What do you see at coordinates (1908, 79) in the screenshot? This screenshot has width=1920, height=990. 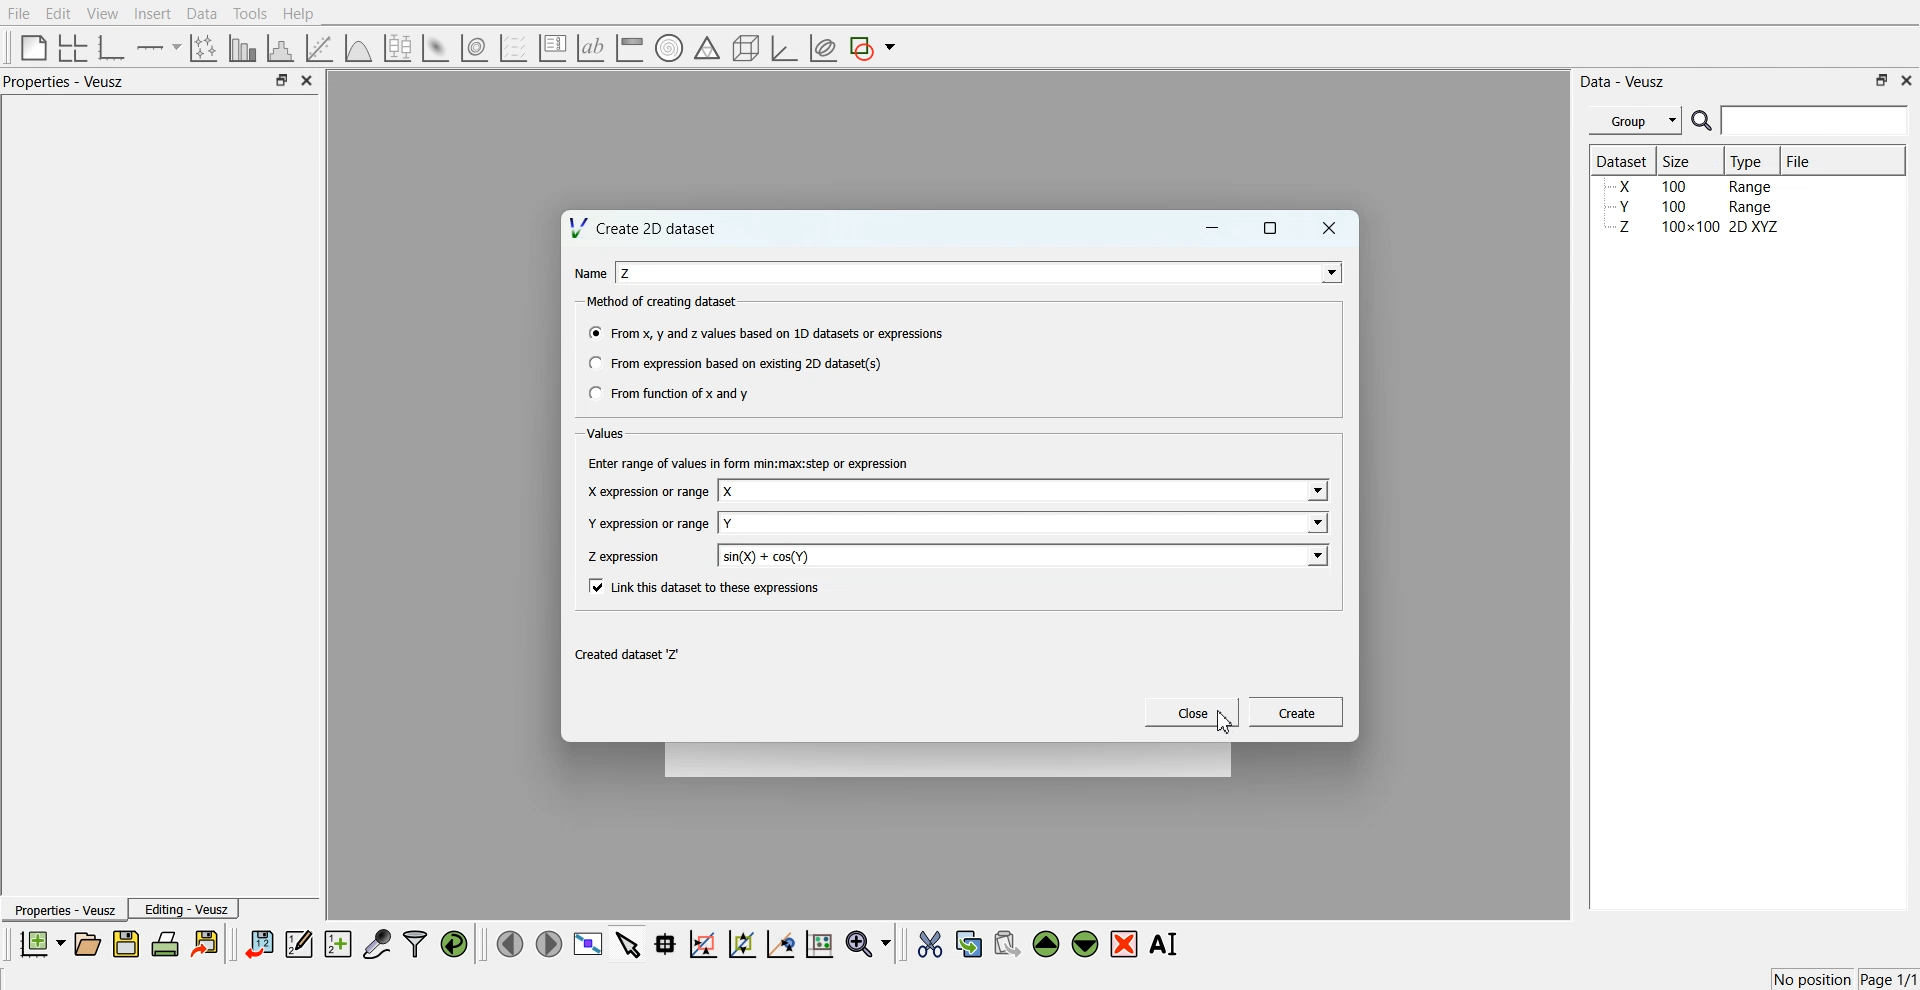 I see `Close` at bounding box center [1908, 79].